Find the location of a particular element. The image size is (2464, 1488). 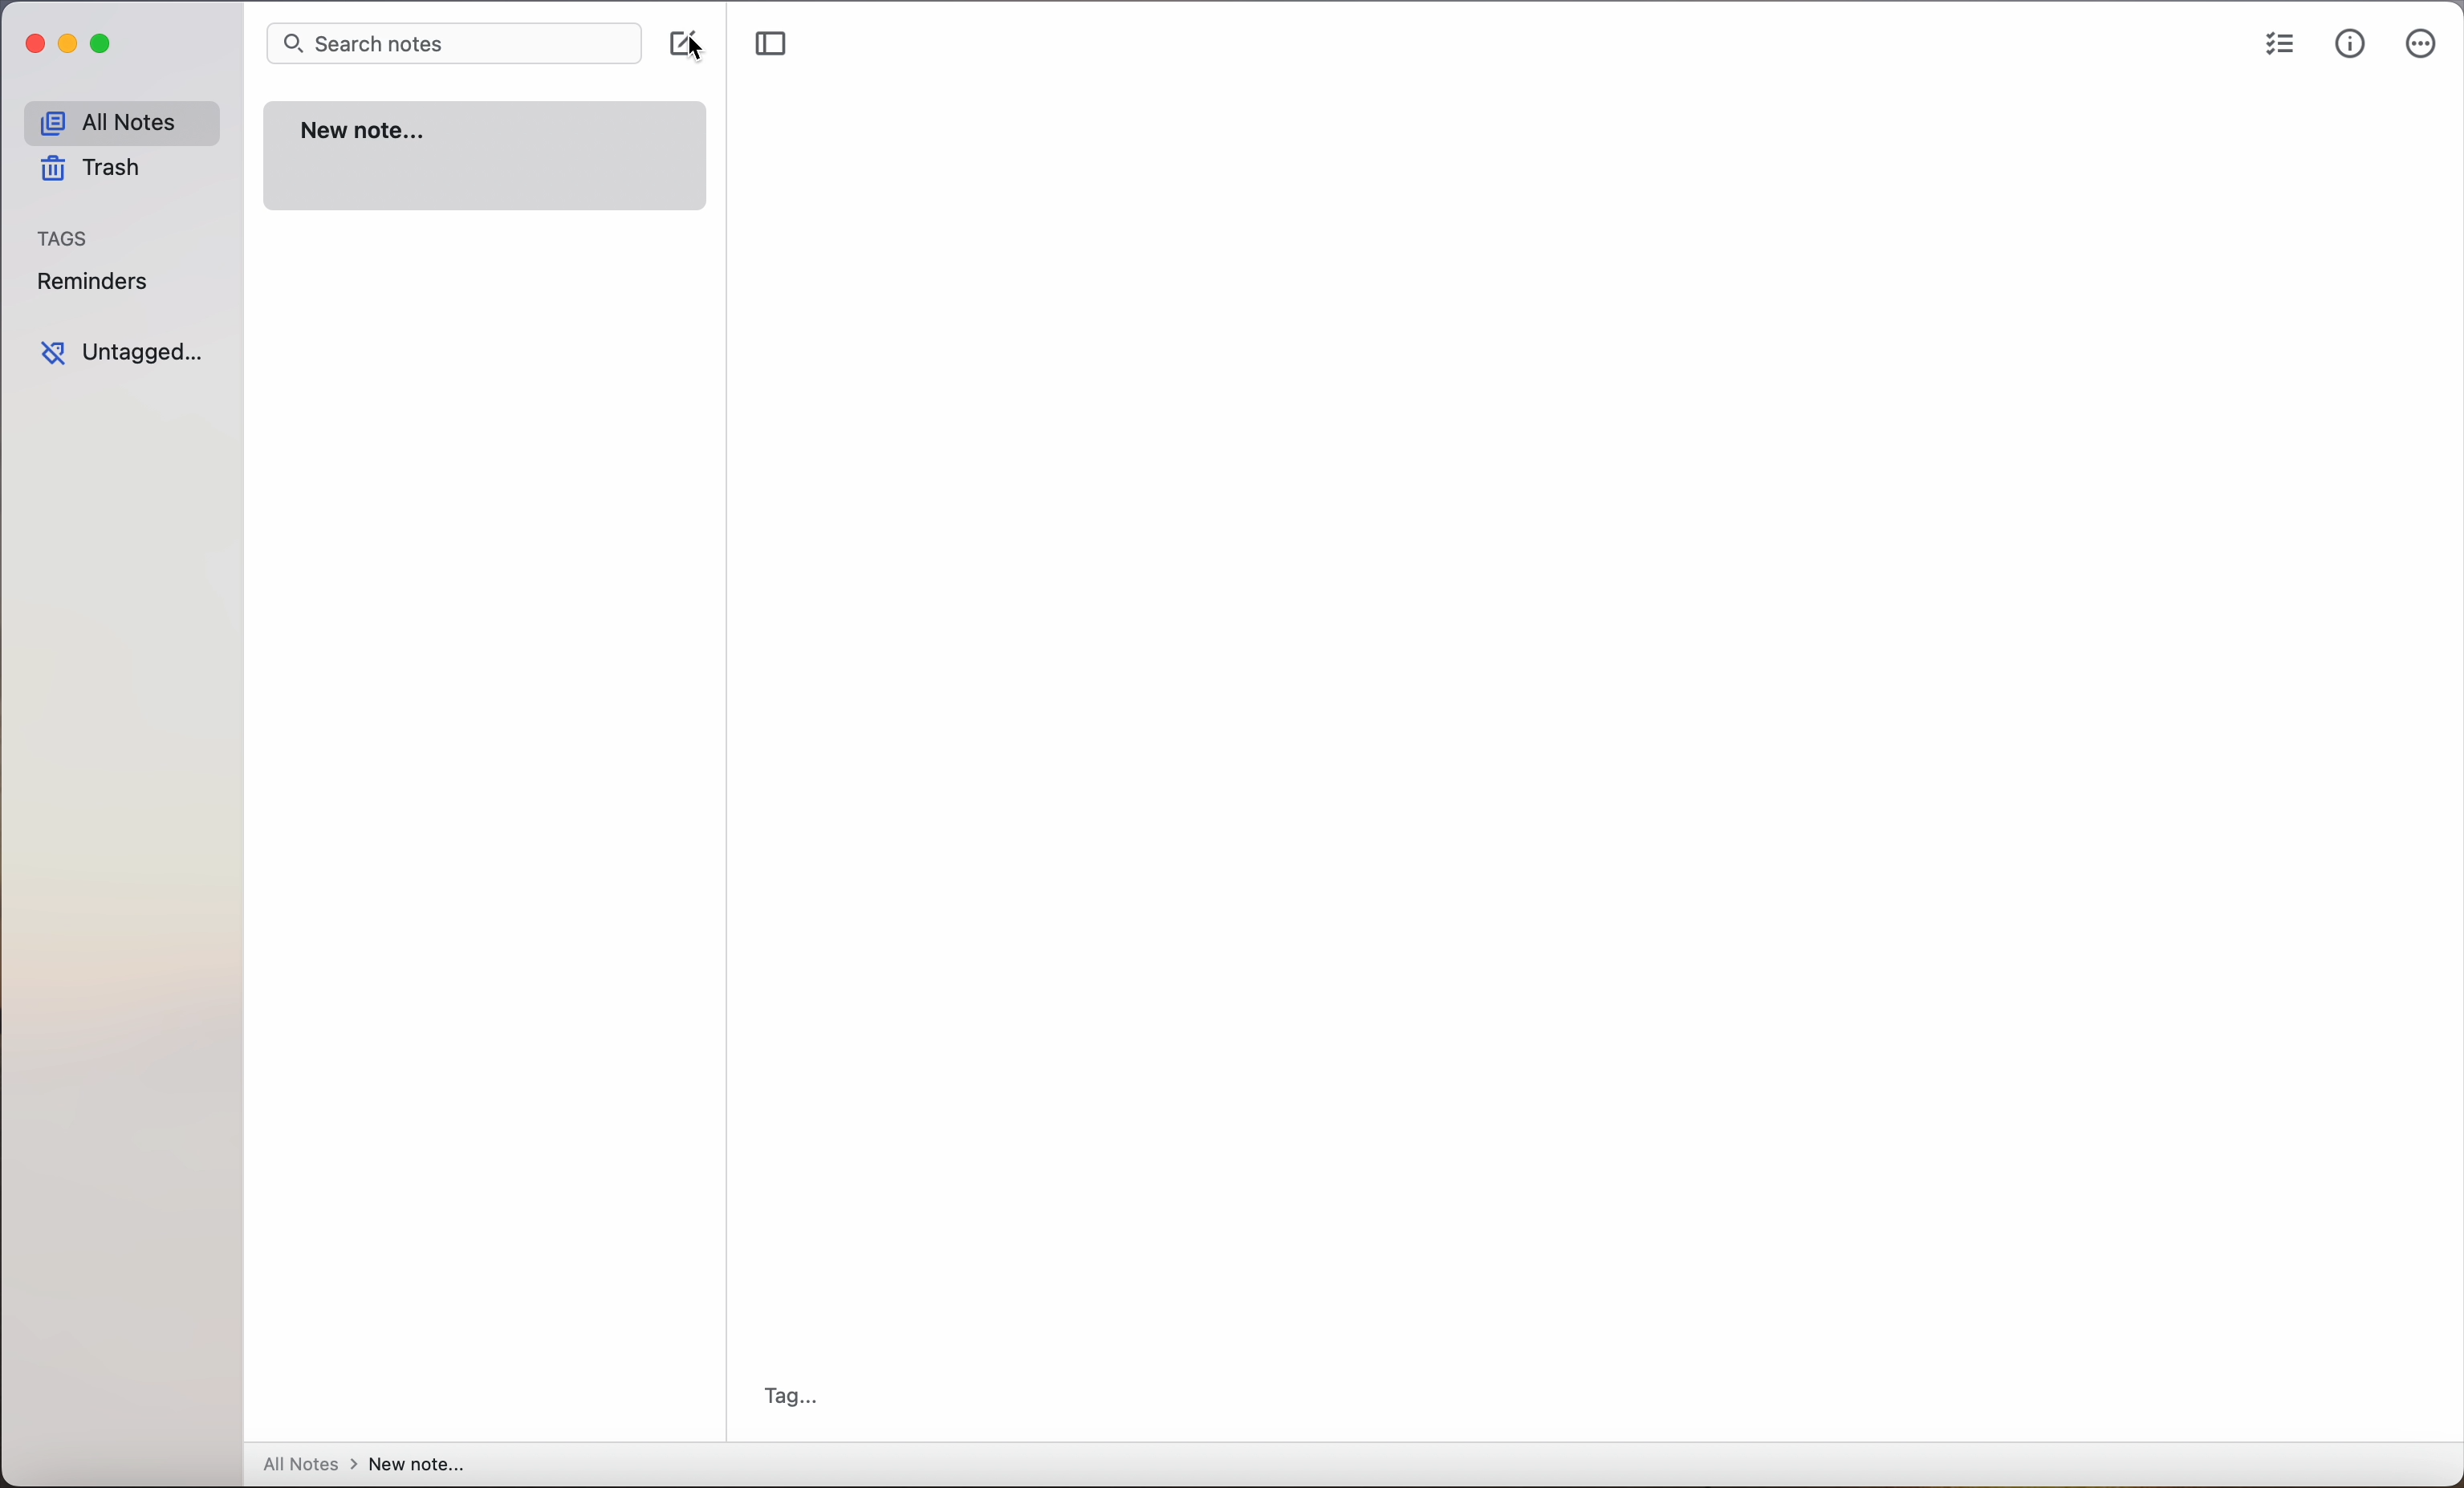

checklist is located at coordinates (2281, 46).